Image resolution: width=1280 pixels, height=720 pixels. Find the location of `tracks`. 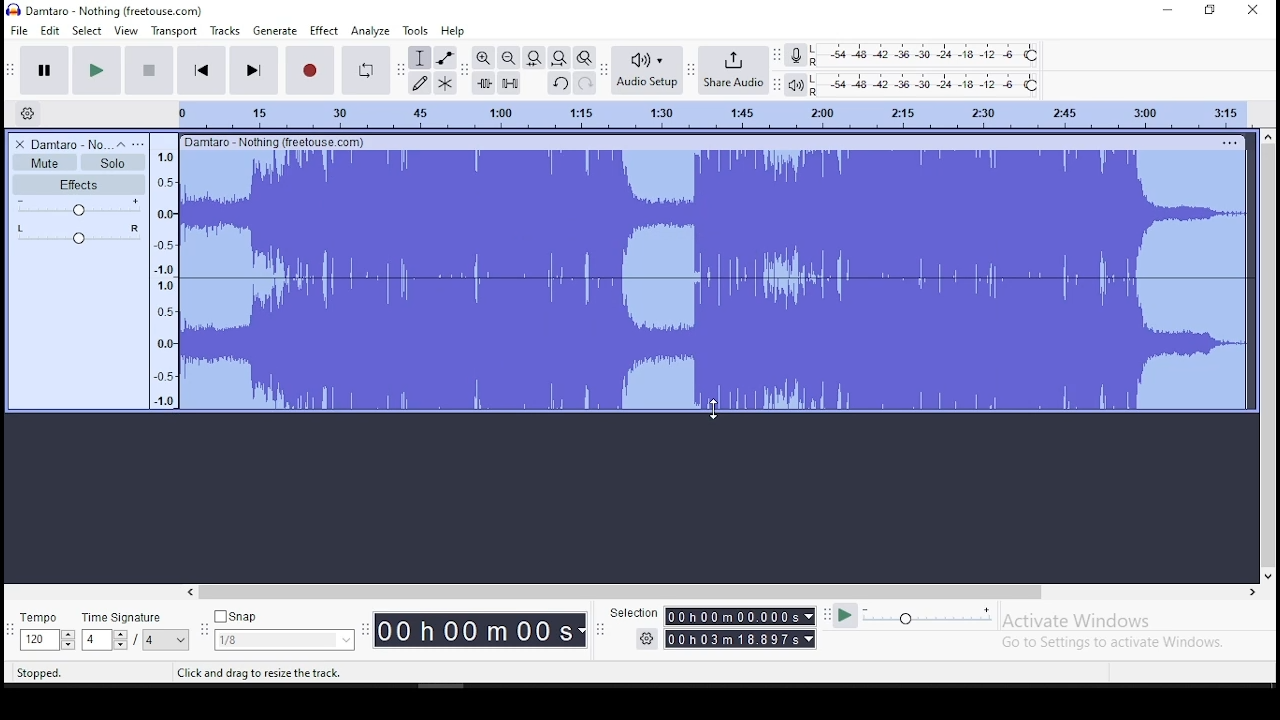

tracks is located at coordinates (224, 31).